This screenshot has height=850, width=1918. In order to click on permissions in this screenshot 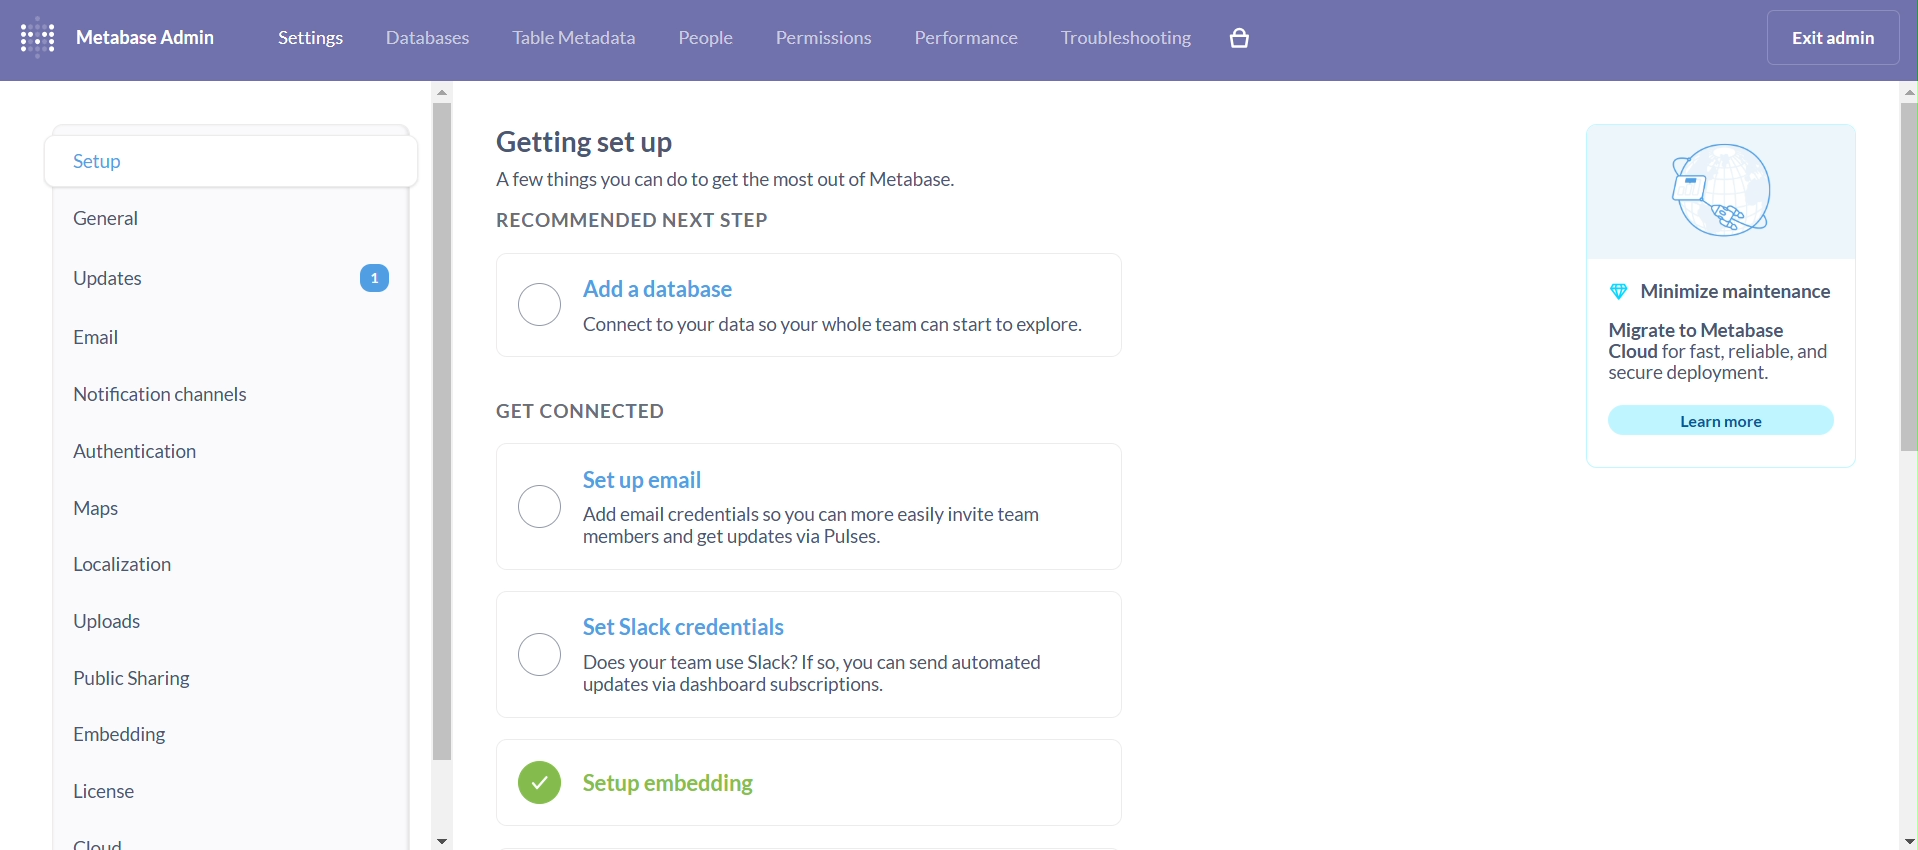, I will do `click(827, 40)`.